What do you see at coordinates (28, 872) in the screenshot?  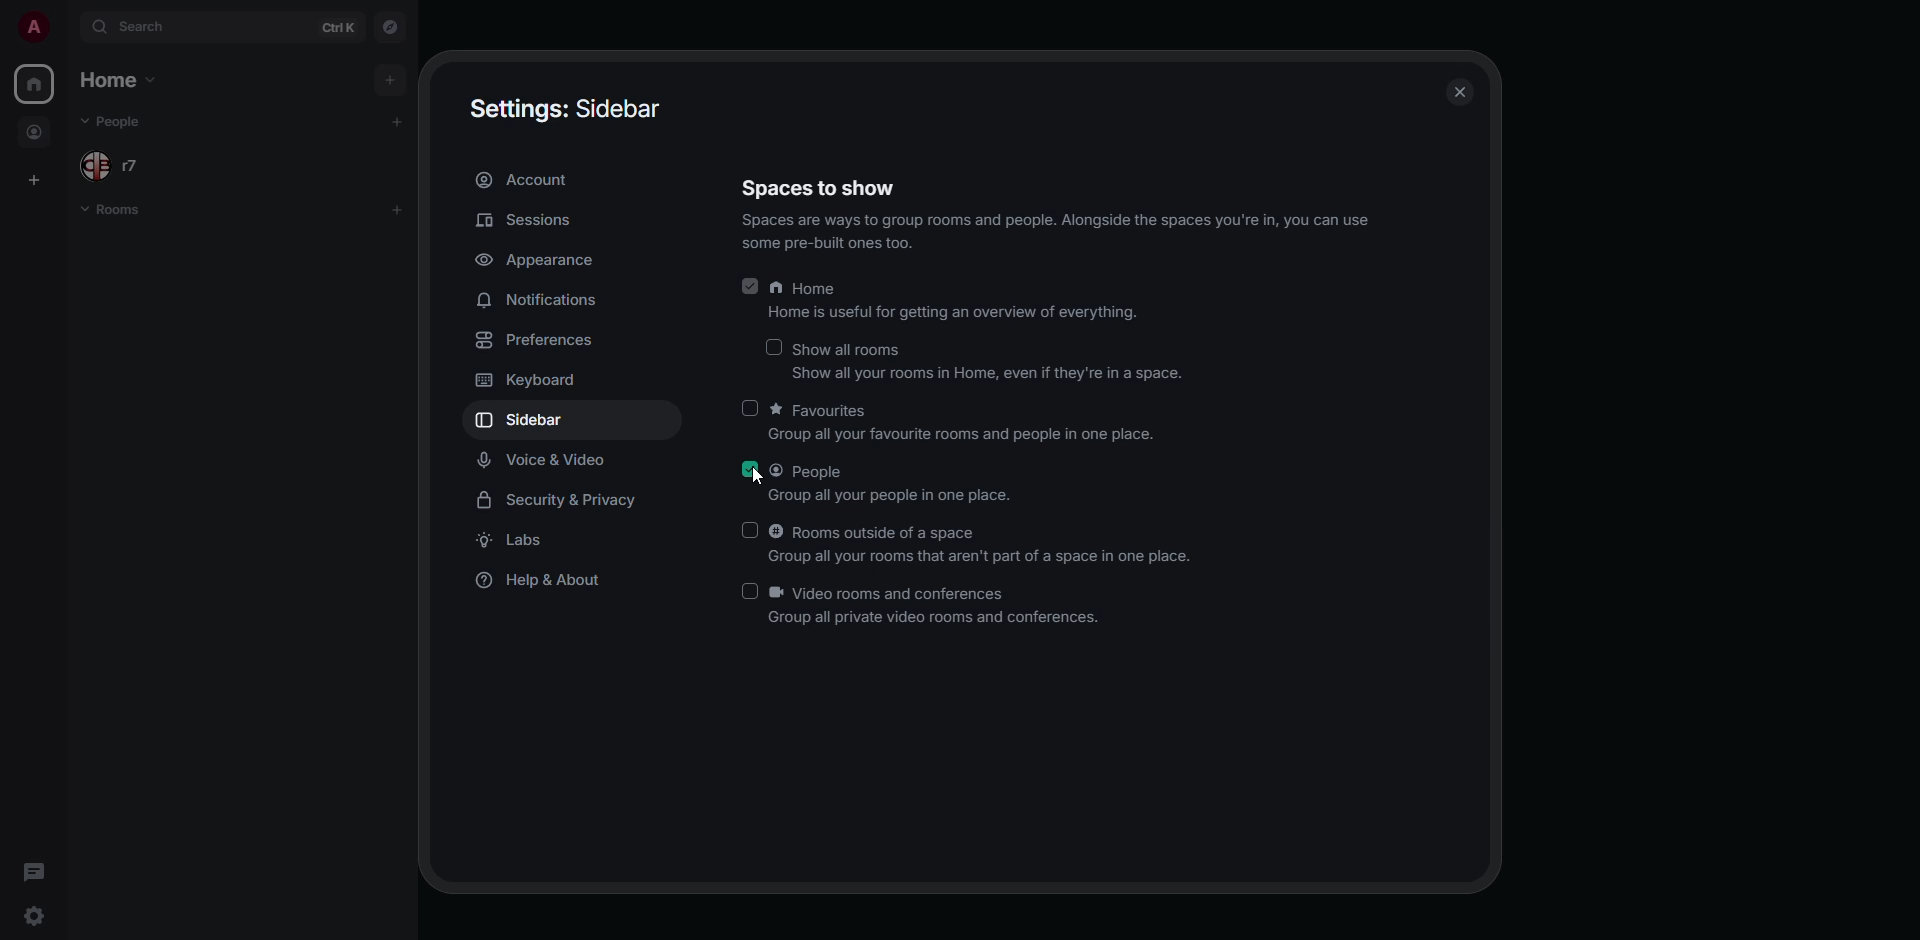 I see `threads` at bounding box center [28, 872].